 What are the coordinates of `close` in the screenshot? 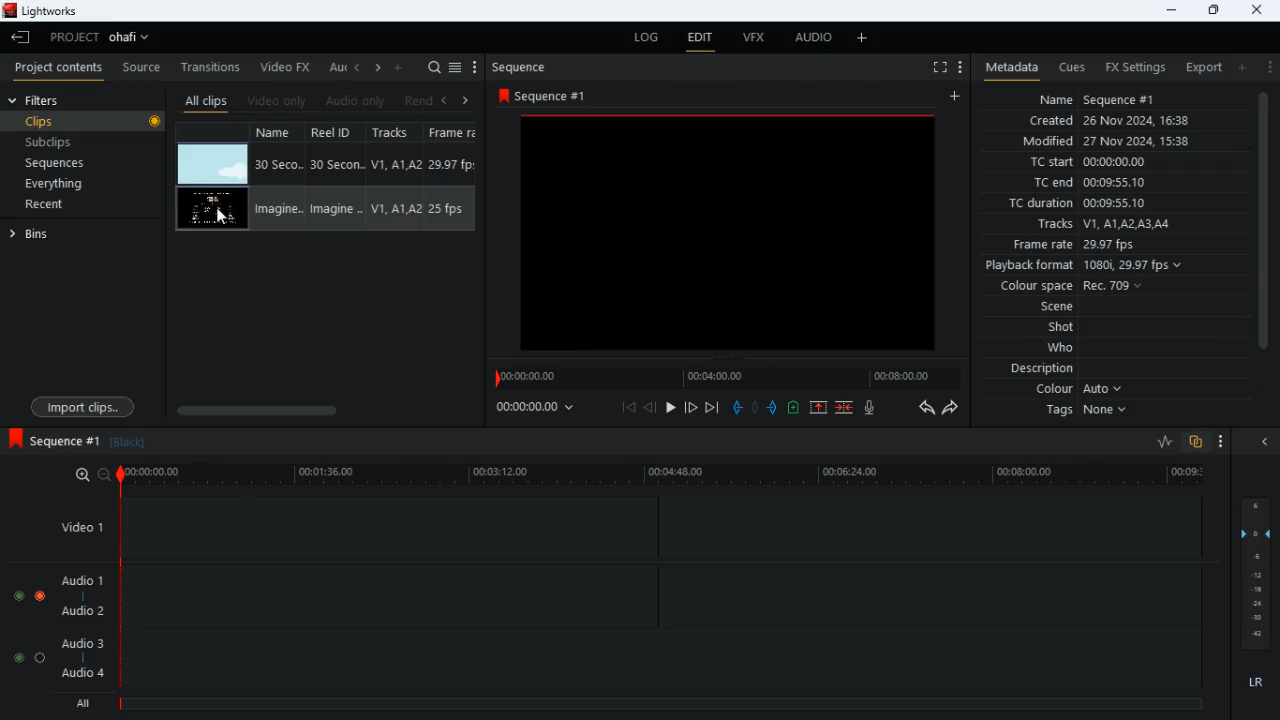 It's located at (1259, 11).